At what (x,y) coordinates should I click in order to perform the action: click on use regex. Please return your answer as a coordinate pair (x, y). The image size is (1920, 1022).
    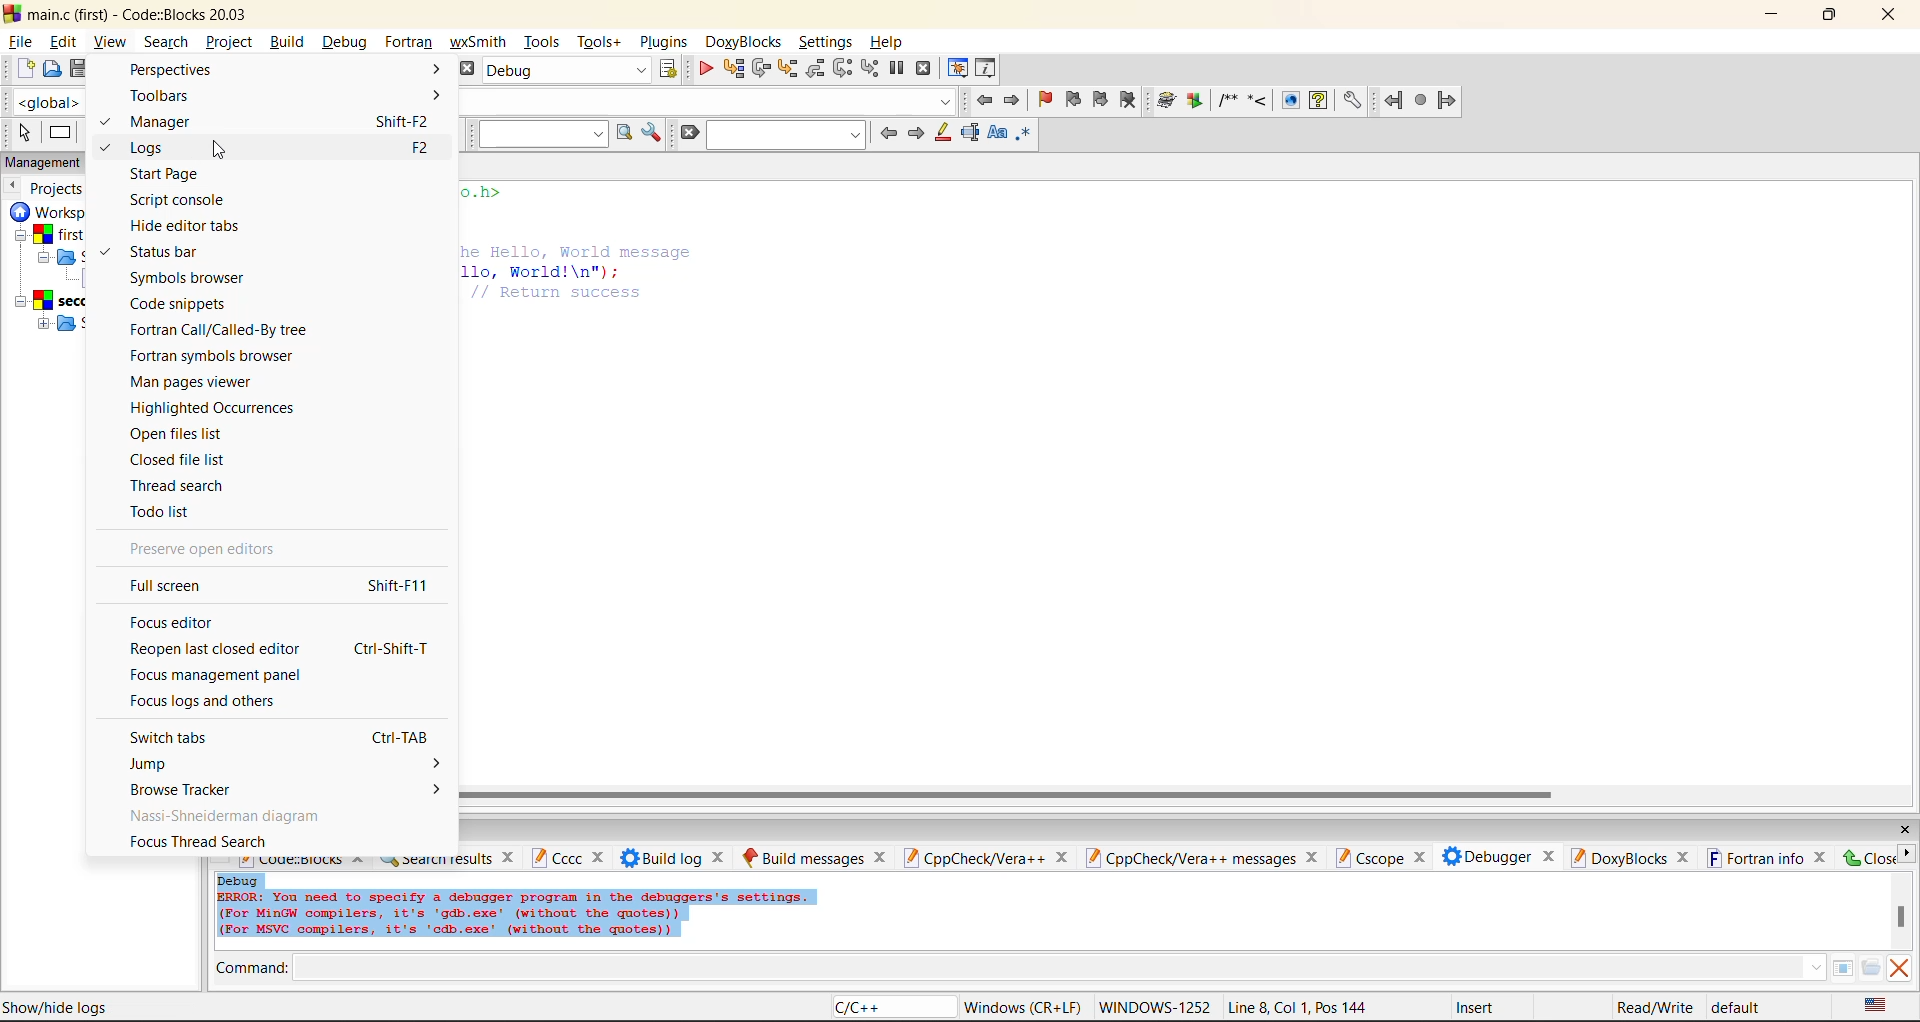
    Looking at the image, I should click on (1028, 136).